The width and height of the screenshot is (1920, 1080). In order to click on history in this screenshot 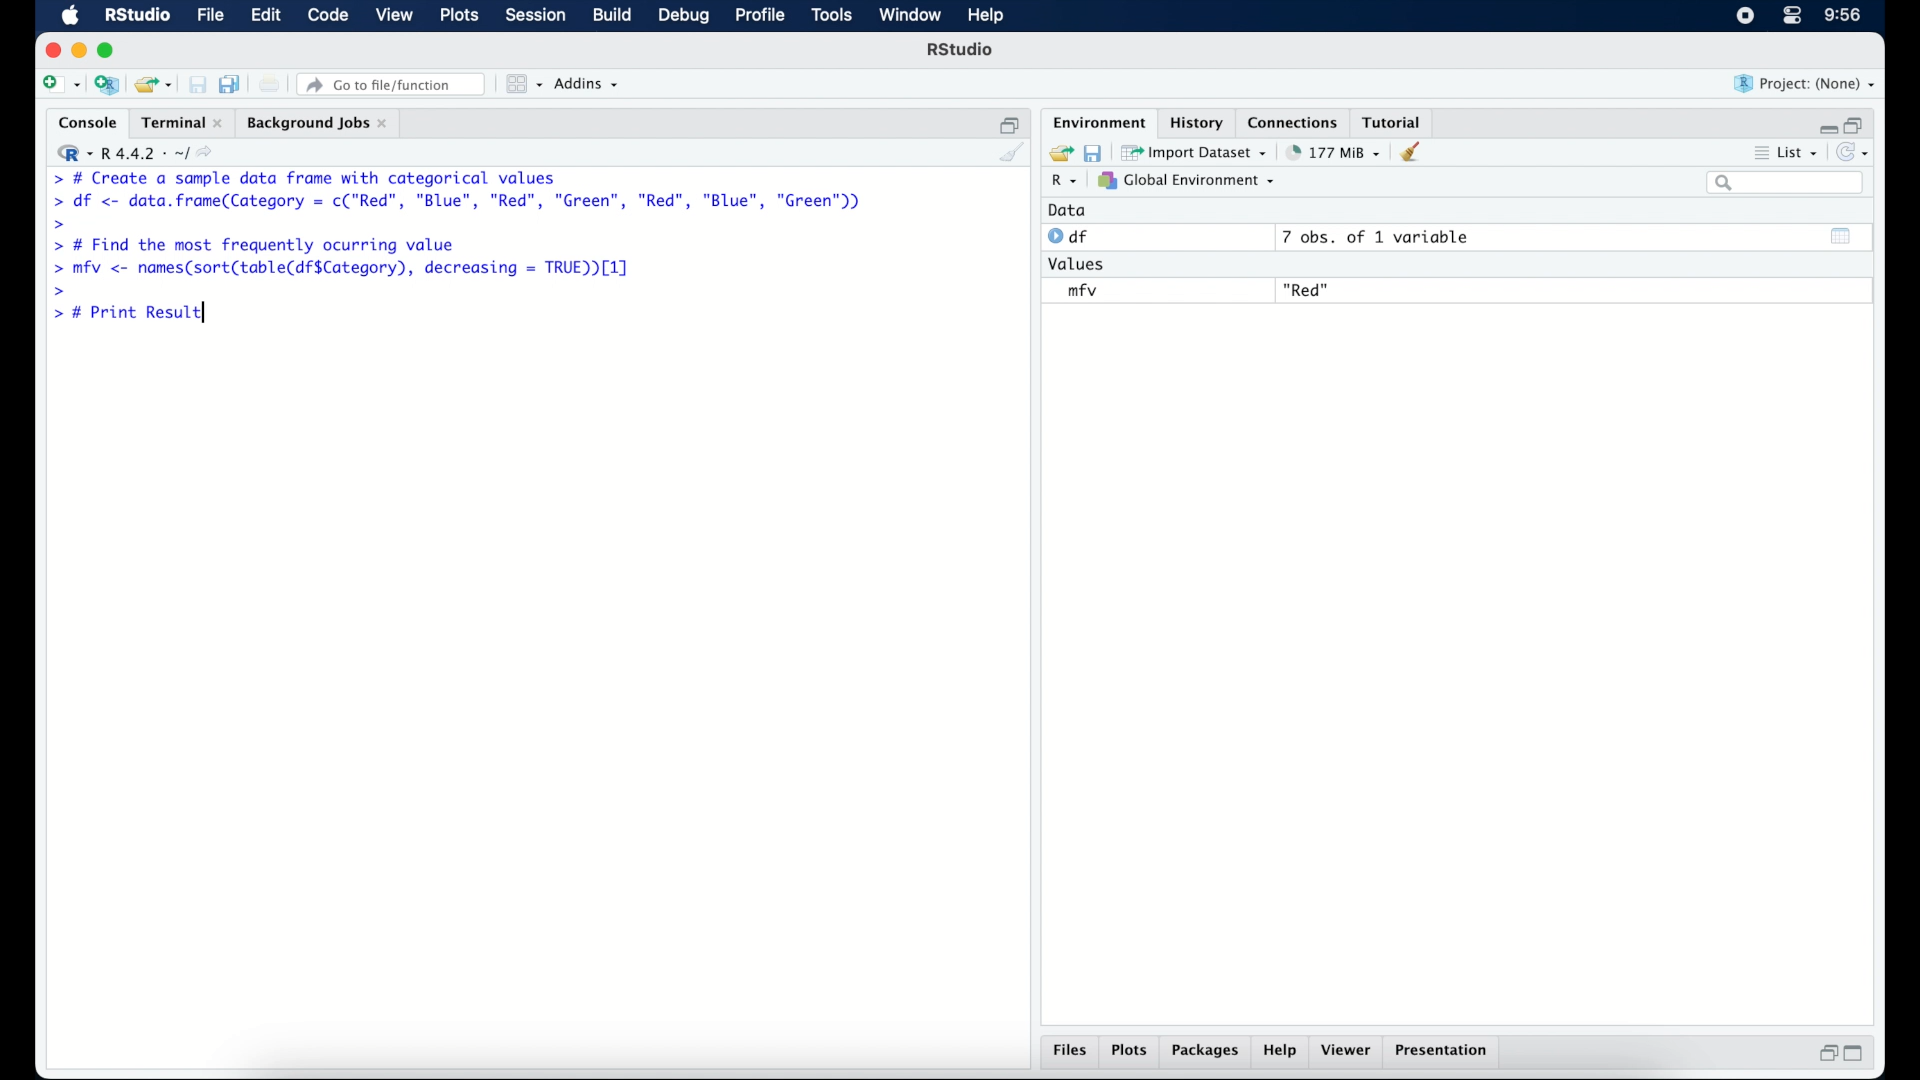, I will do `click(1199, 122)`.